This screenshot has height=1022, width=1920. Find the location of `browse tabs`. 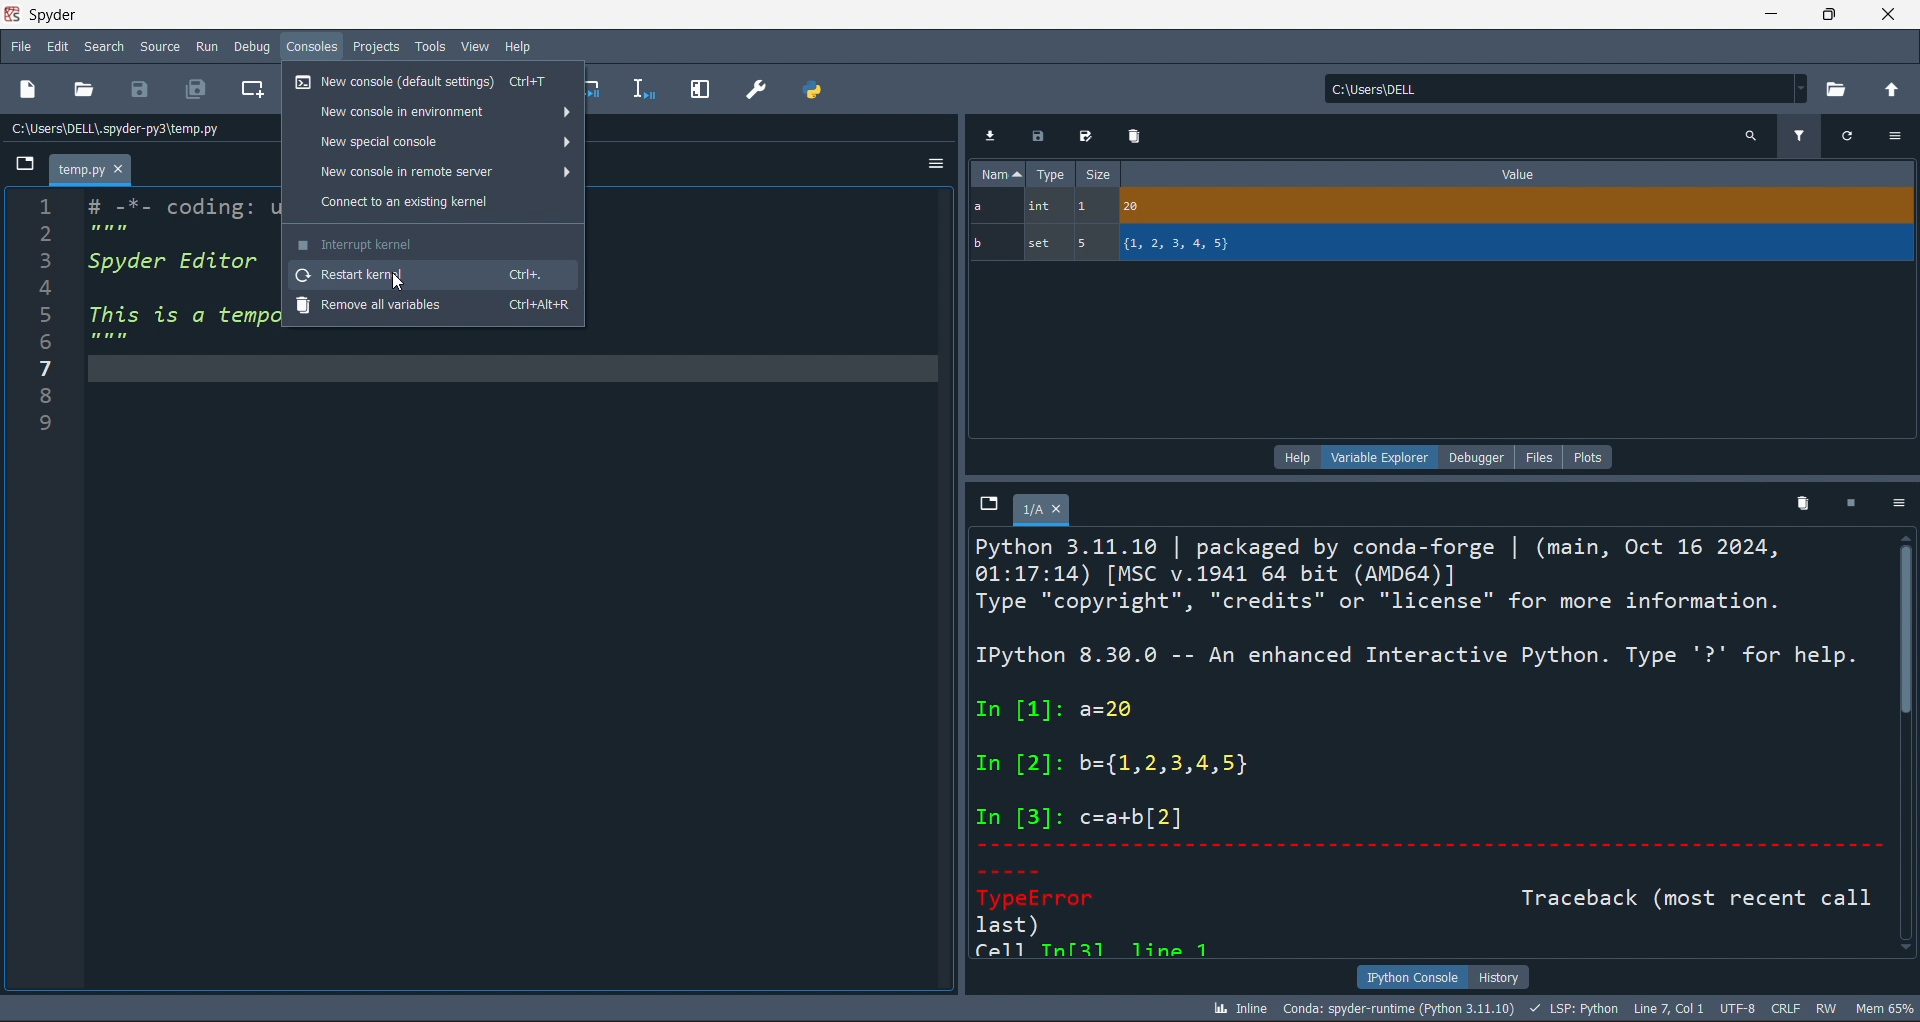

browse tabs is located at coordinates (988, 506).